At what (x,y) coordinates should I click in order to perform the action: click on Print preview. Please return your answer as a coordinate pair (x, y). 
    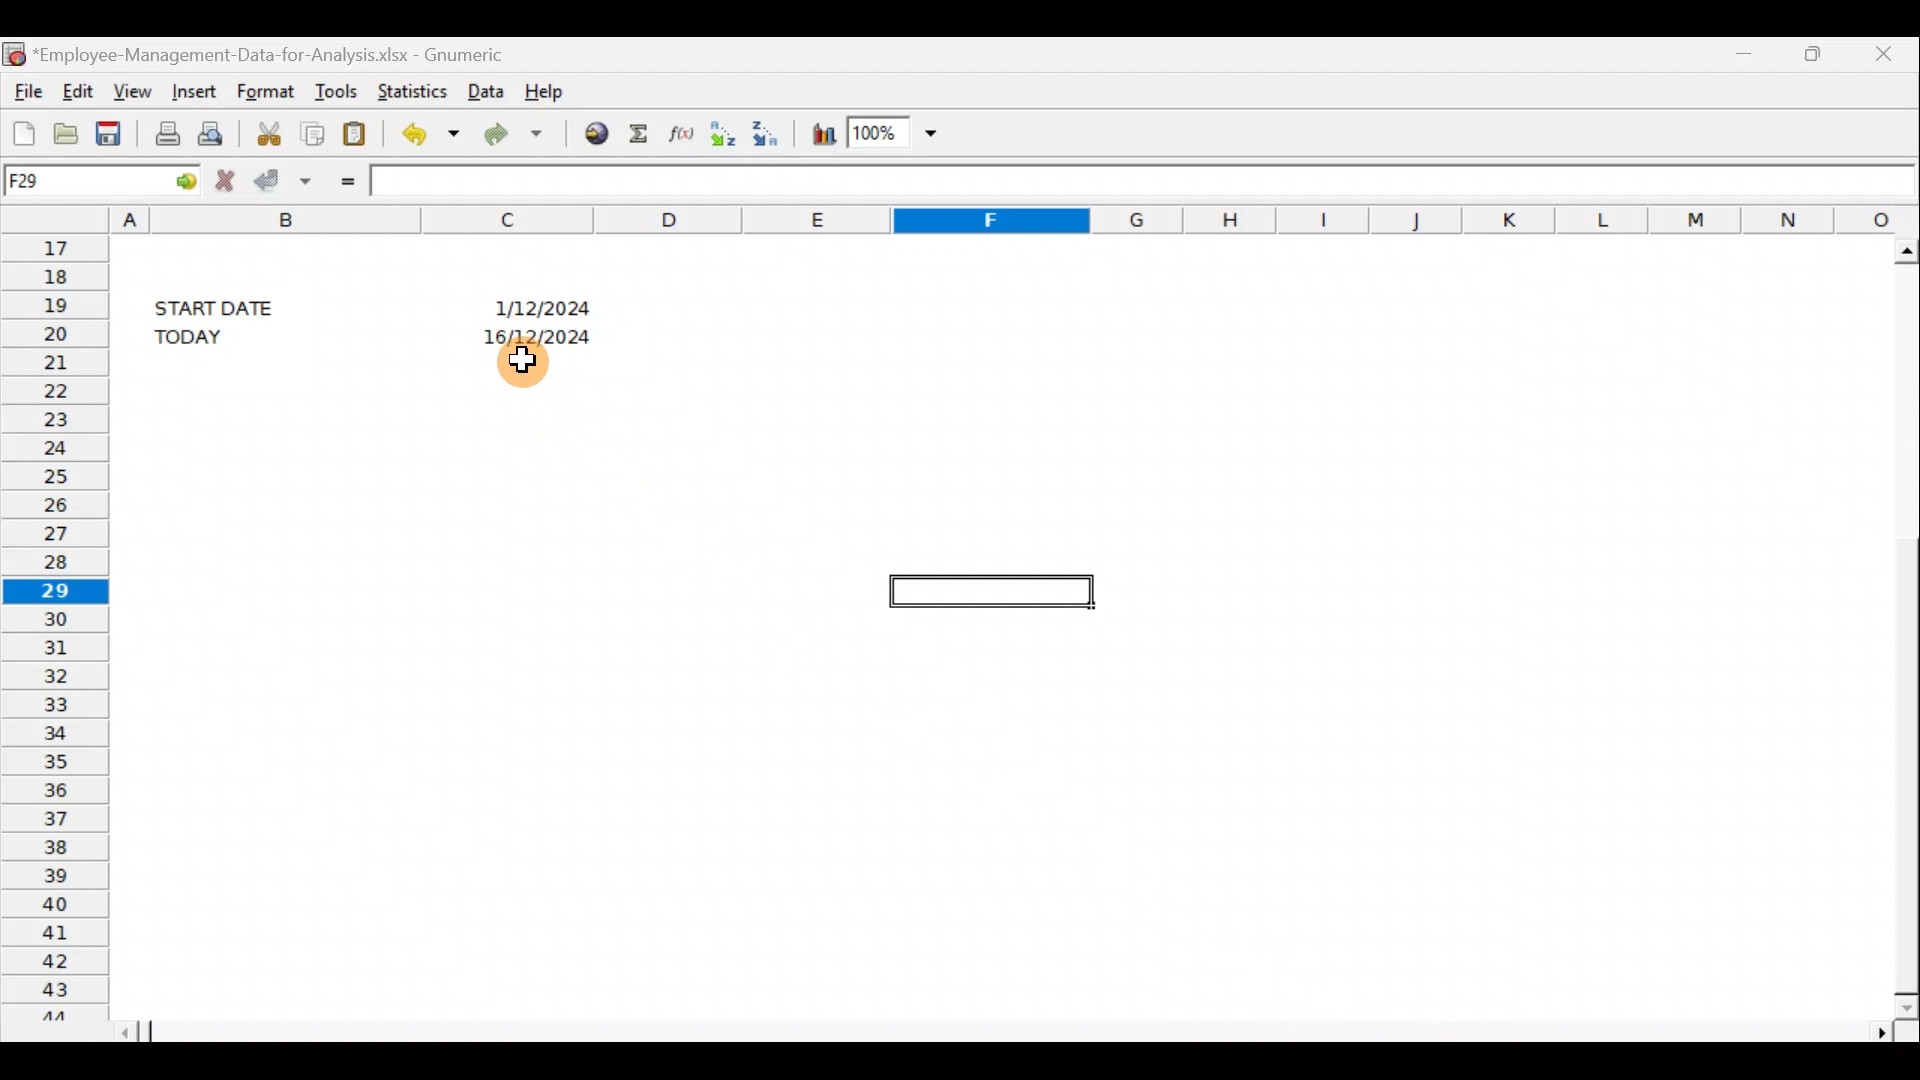
    Looking at the image, I should click on (217, 132).